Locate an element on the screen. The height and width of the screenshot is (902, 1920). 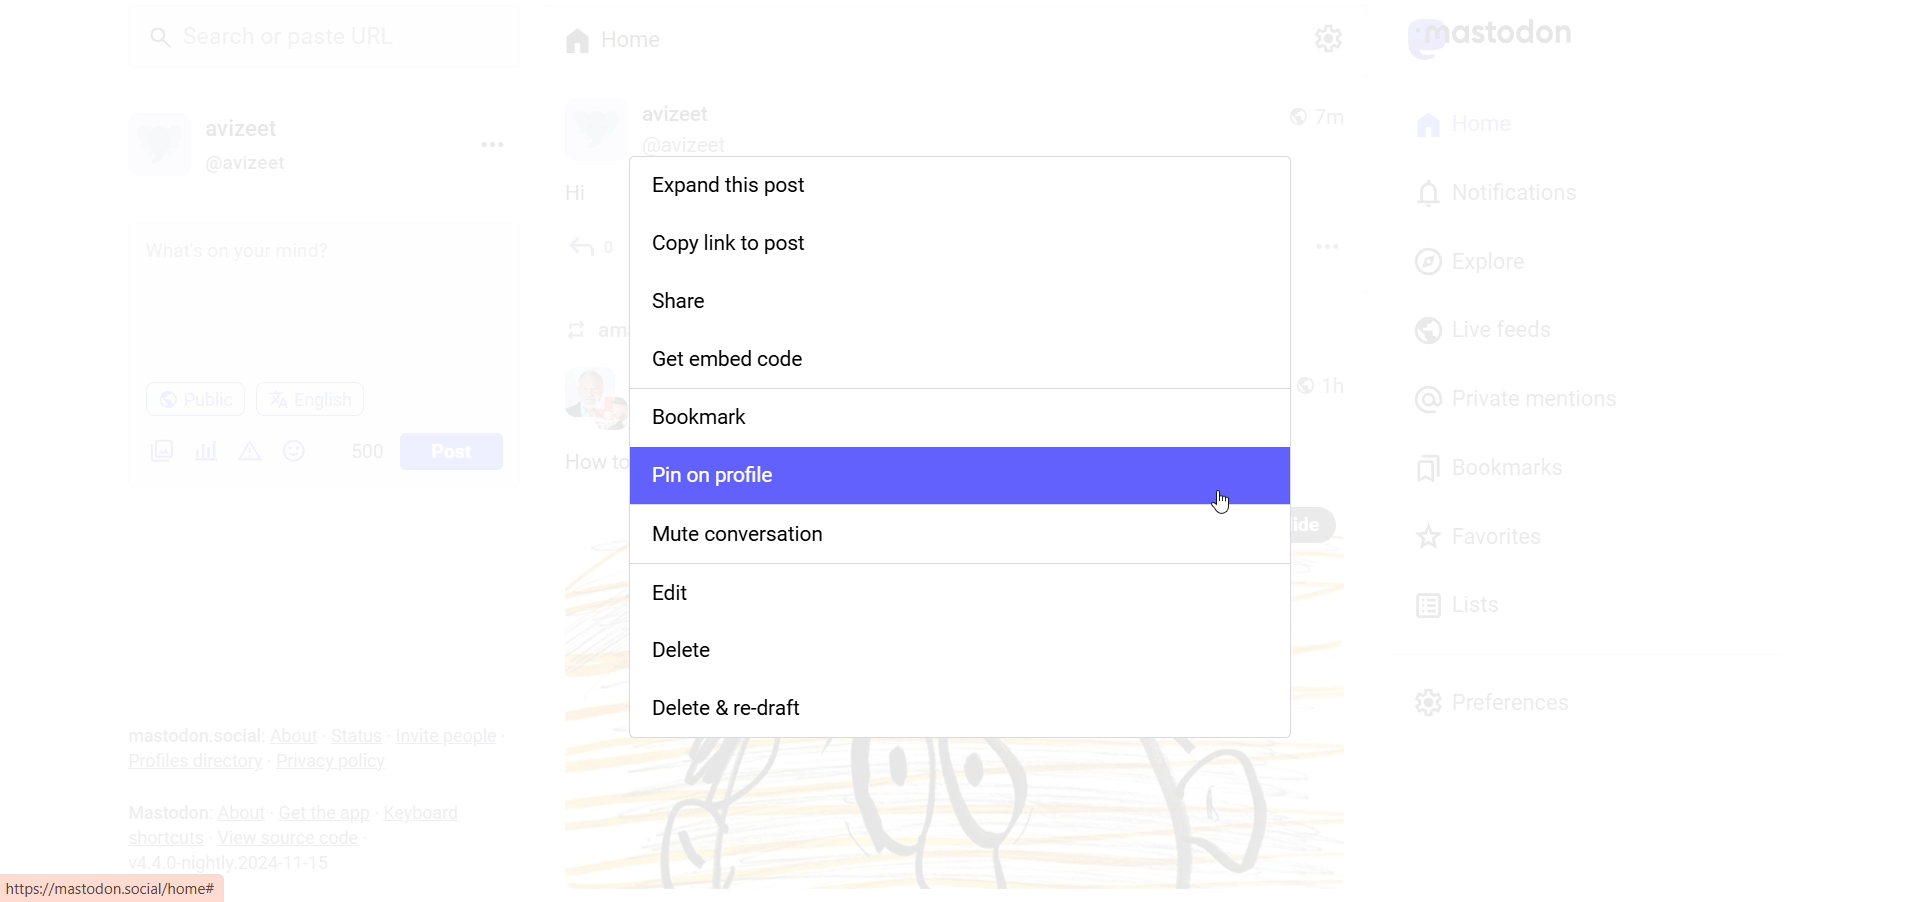
Delete and Re Draft is located at coordinates (958, 712).